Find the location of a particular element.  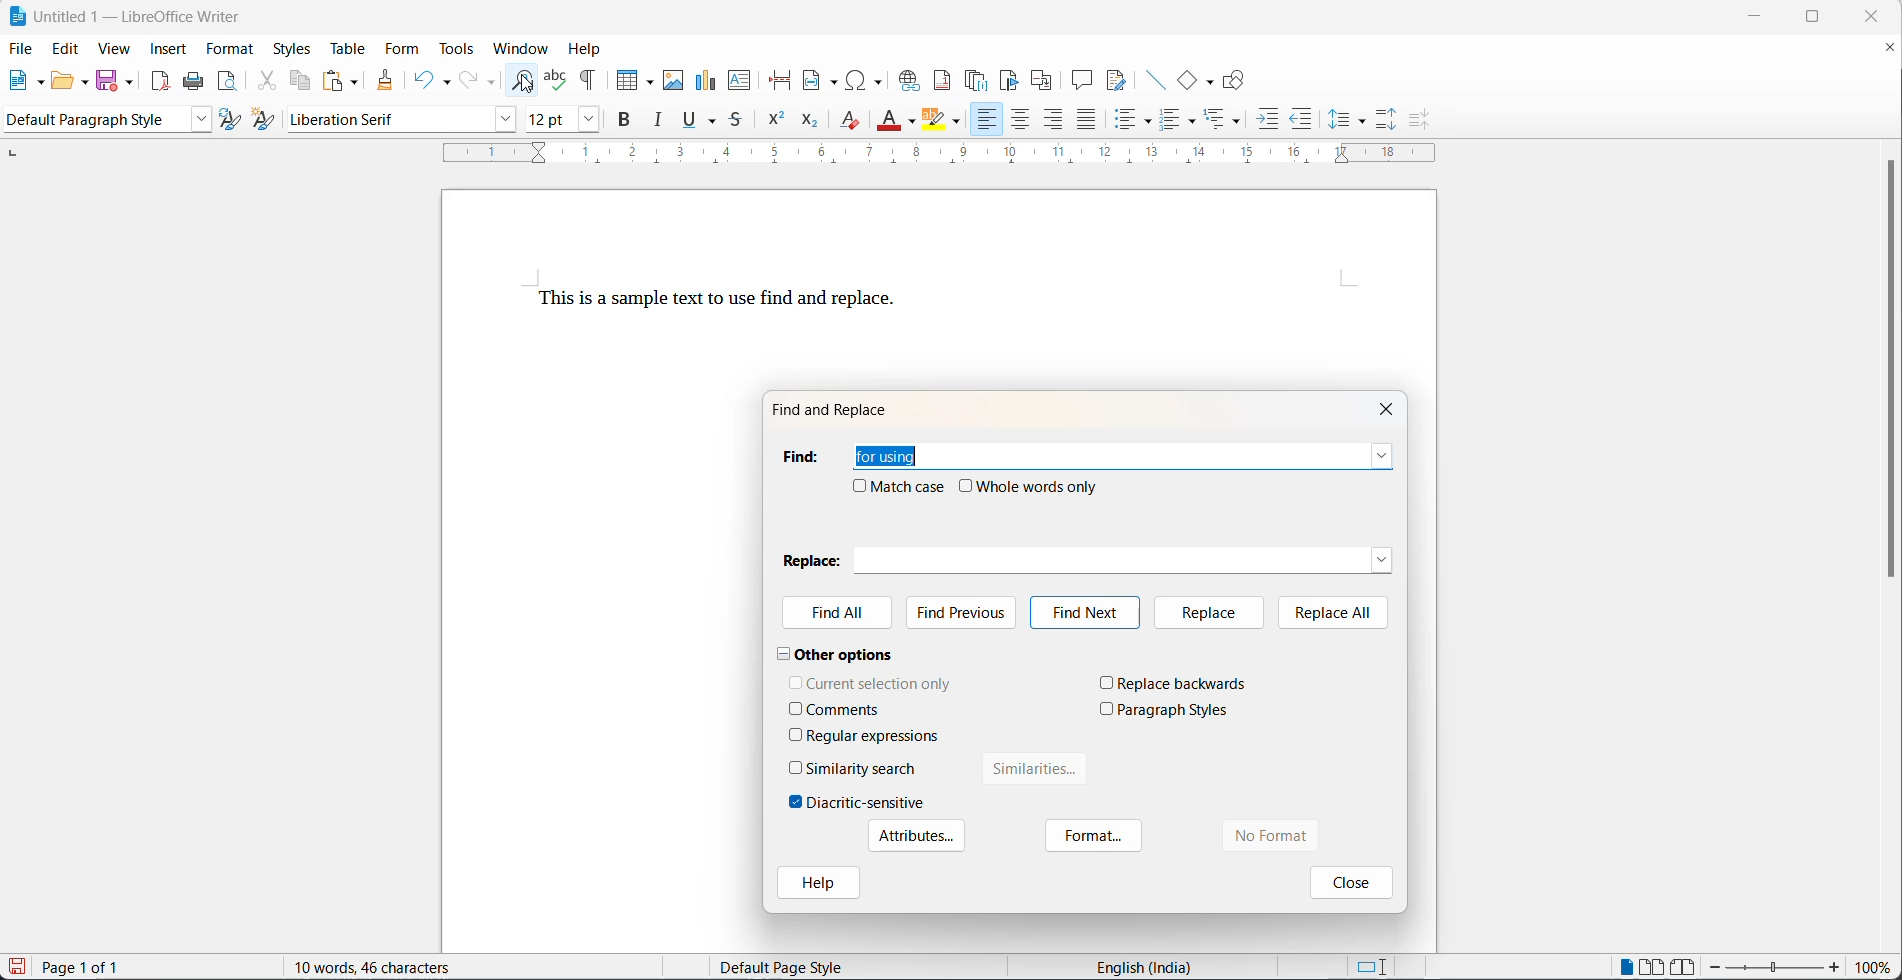

text align left is located at coordinates (1055, 122).